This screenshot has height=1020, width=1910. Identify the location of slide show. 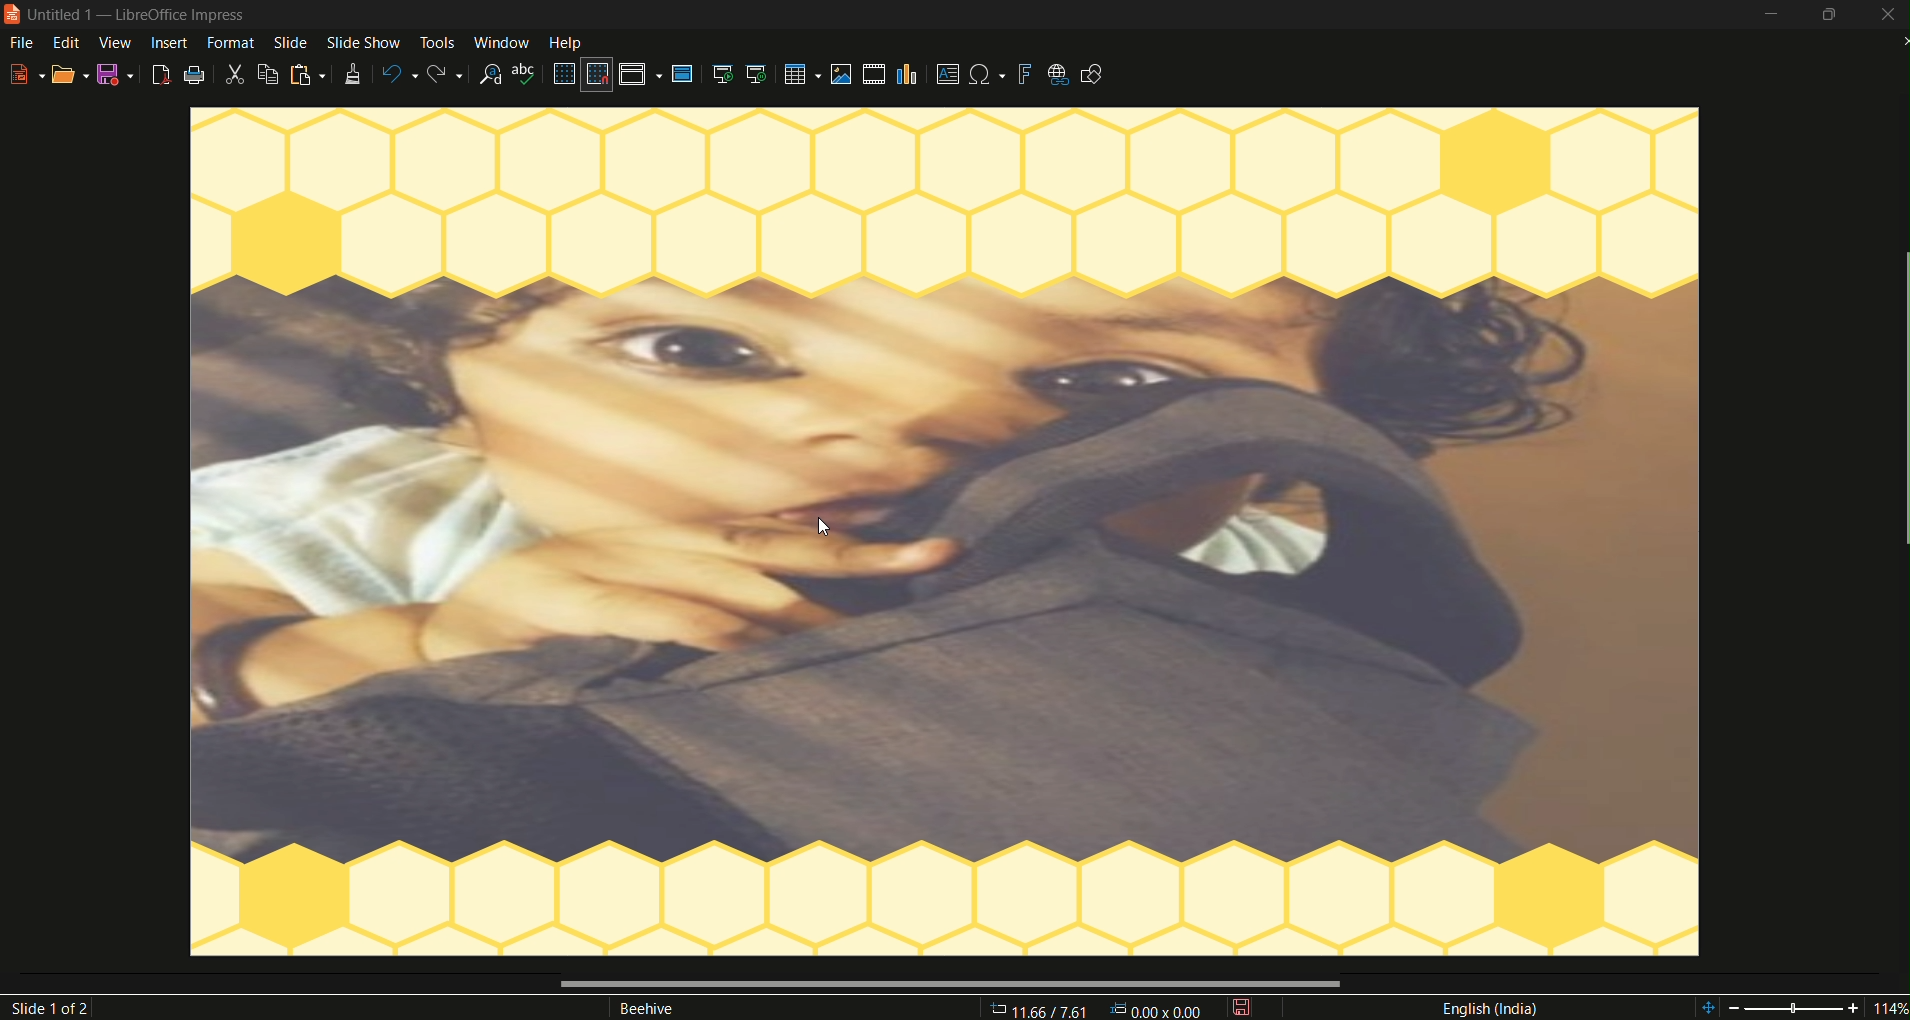
(362, 43).